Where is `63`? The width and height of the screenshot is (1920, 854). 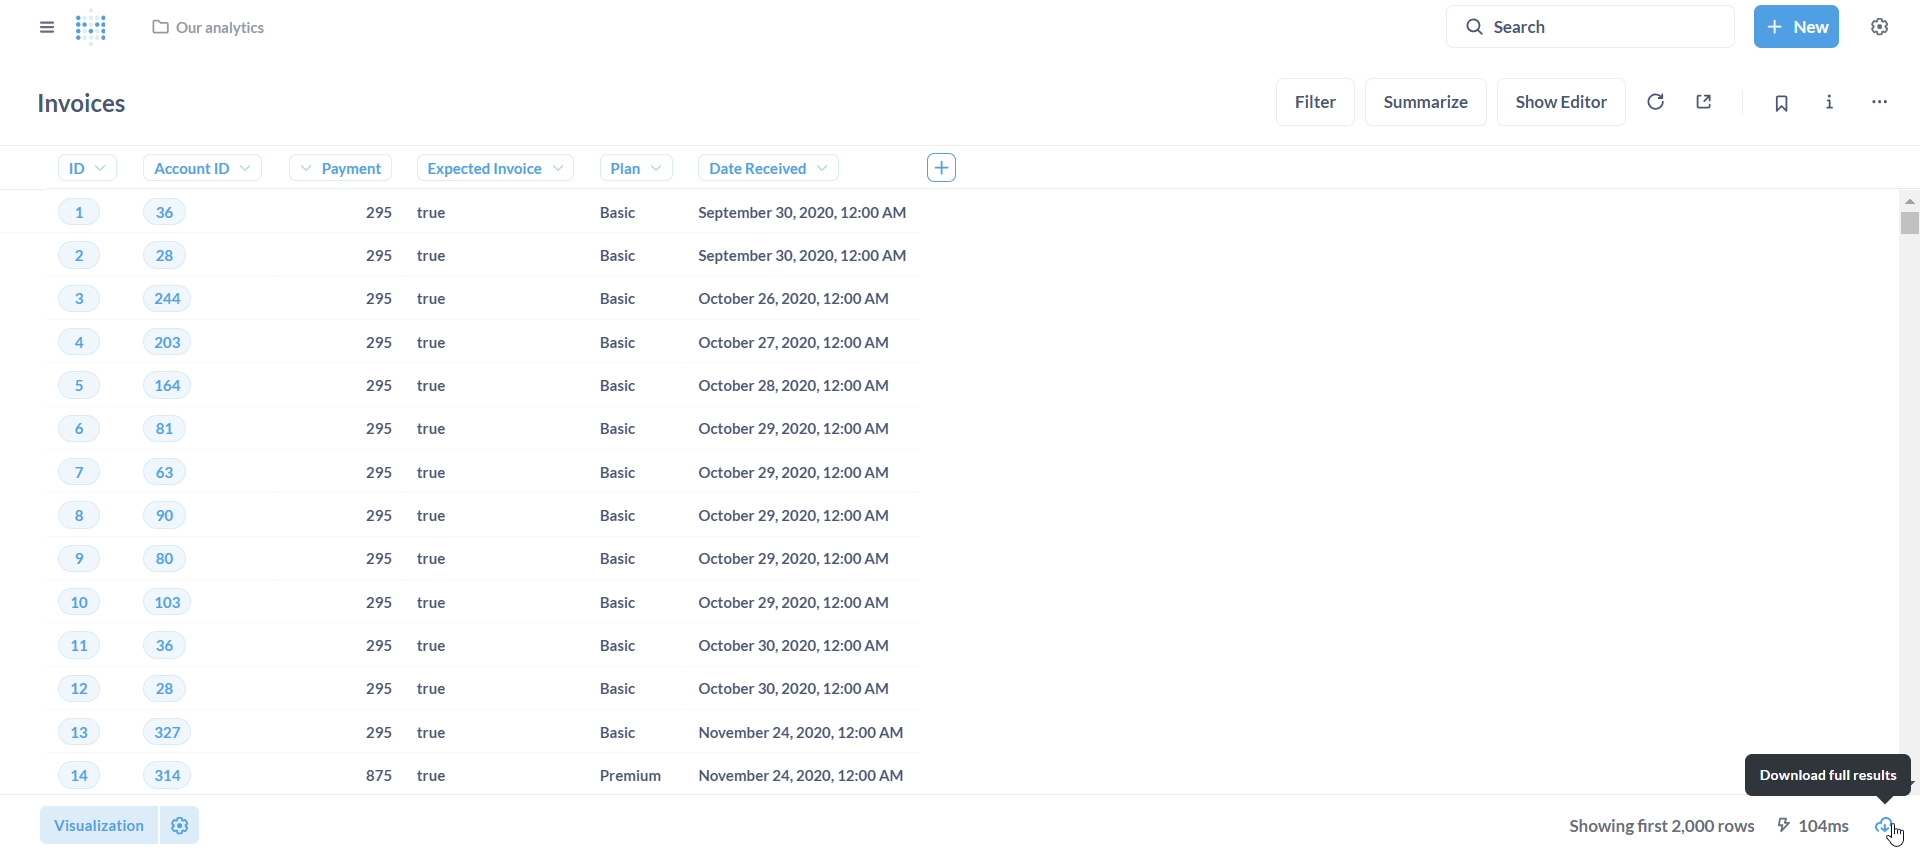 63 is located at coordinates (172, 471).